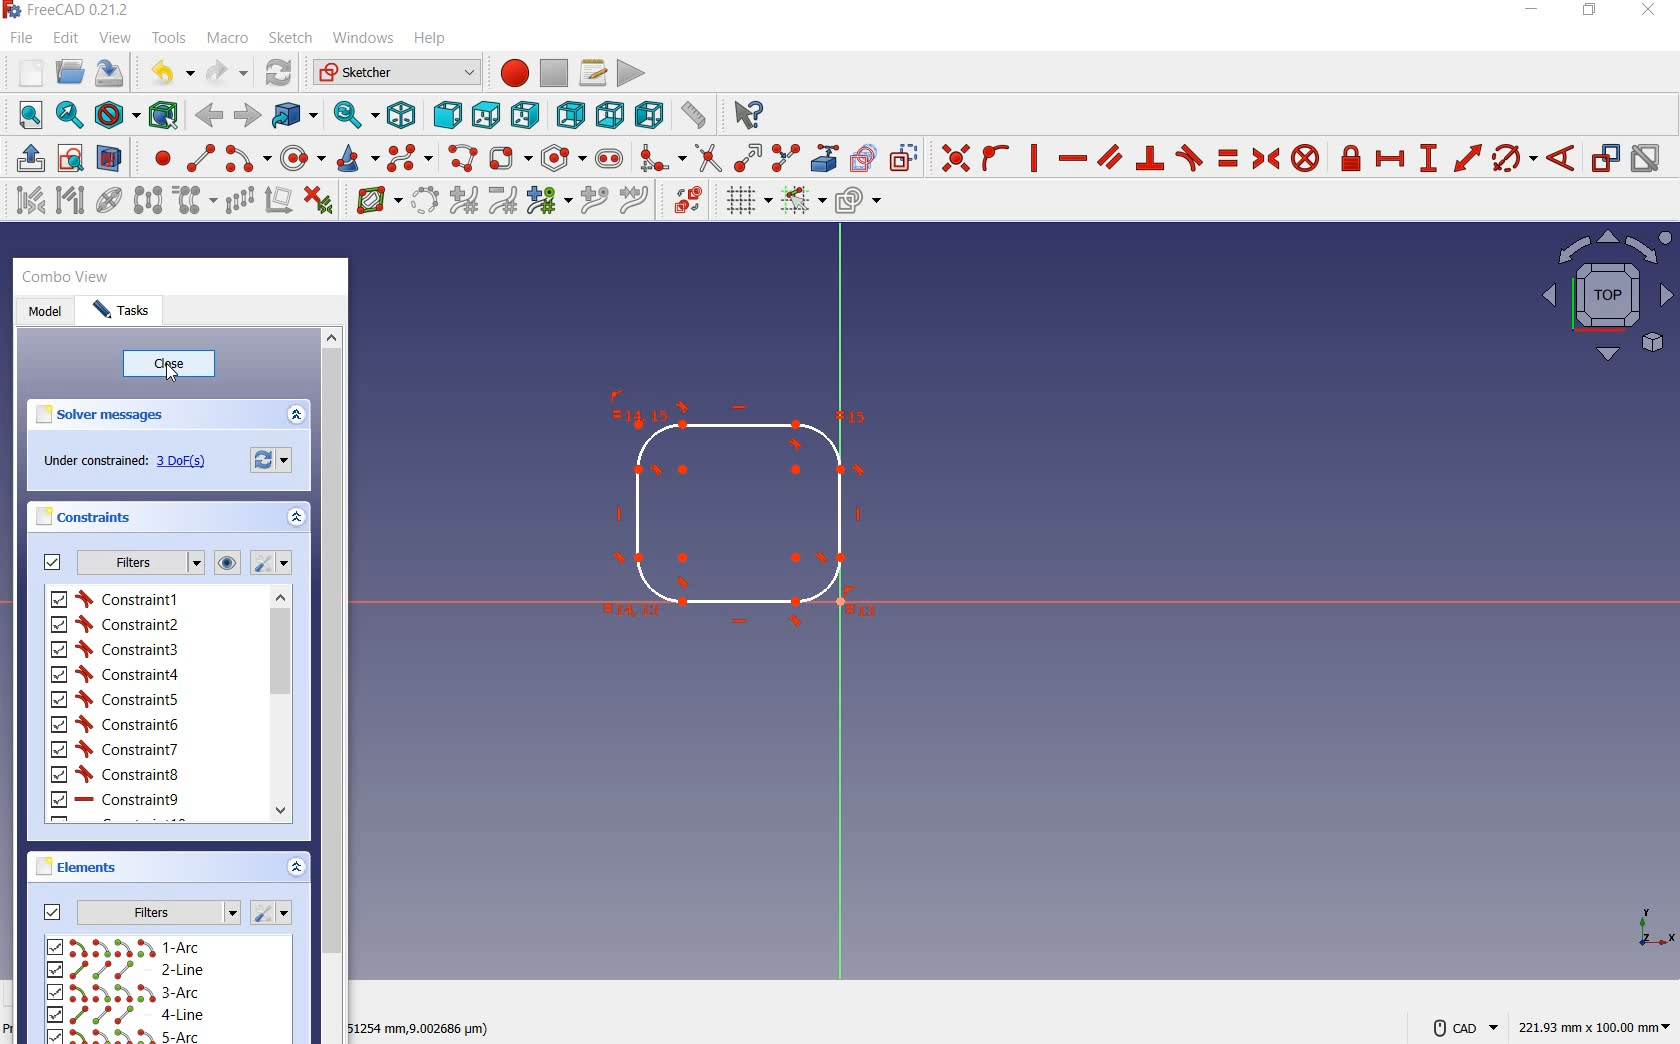 This screenshot has height=1044, width=1680. What do you see at coordinates (787, 158) in the screenshot?
I see `split edge` at bounding box center [787, 158].